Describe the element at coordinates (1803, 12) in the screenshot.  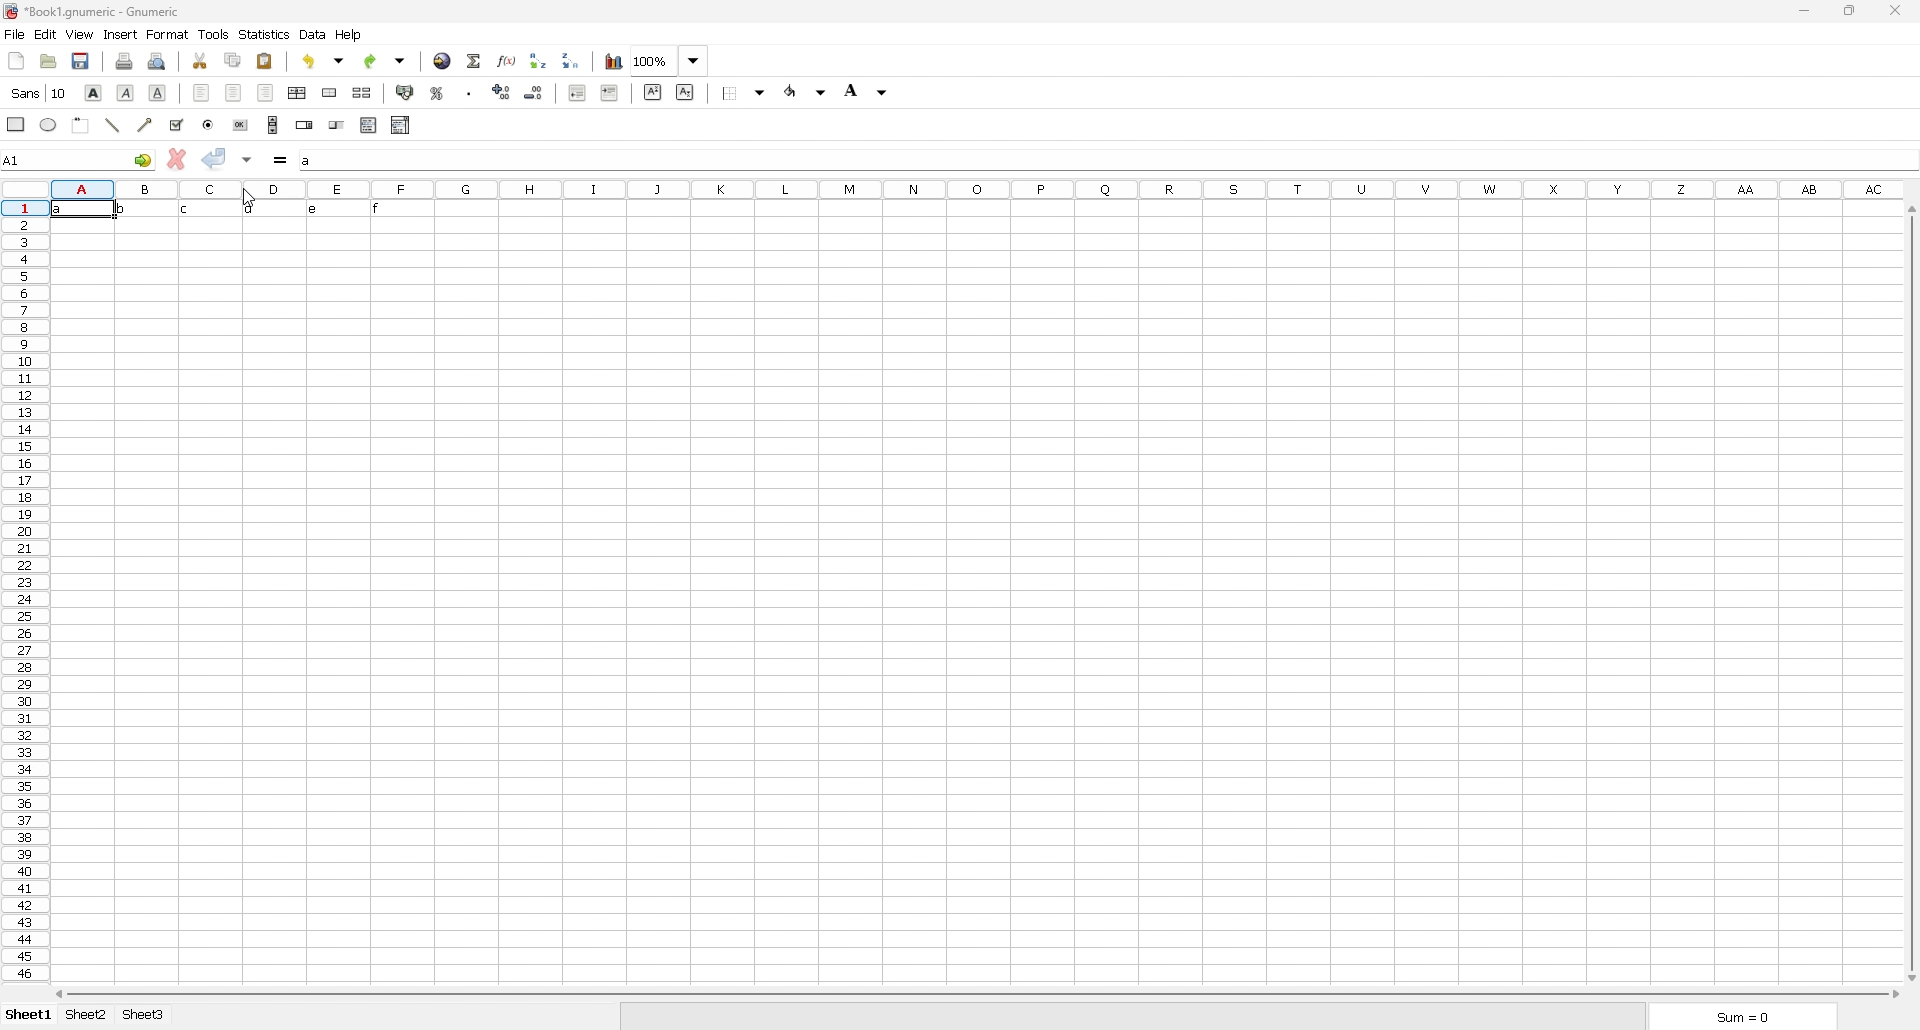
I see `minimize` at that location.